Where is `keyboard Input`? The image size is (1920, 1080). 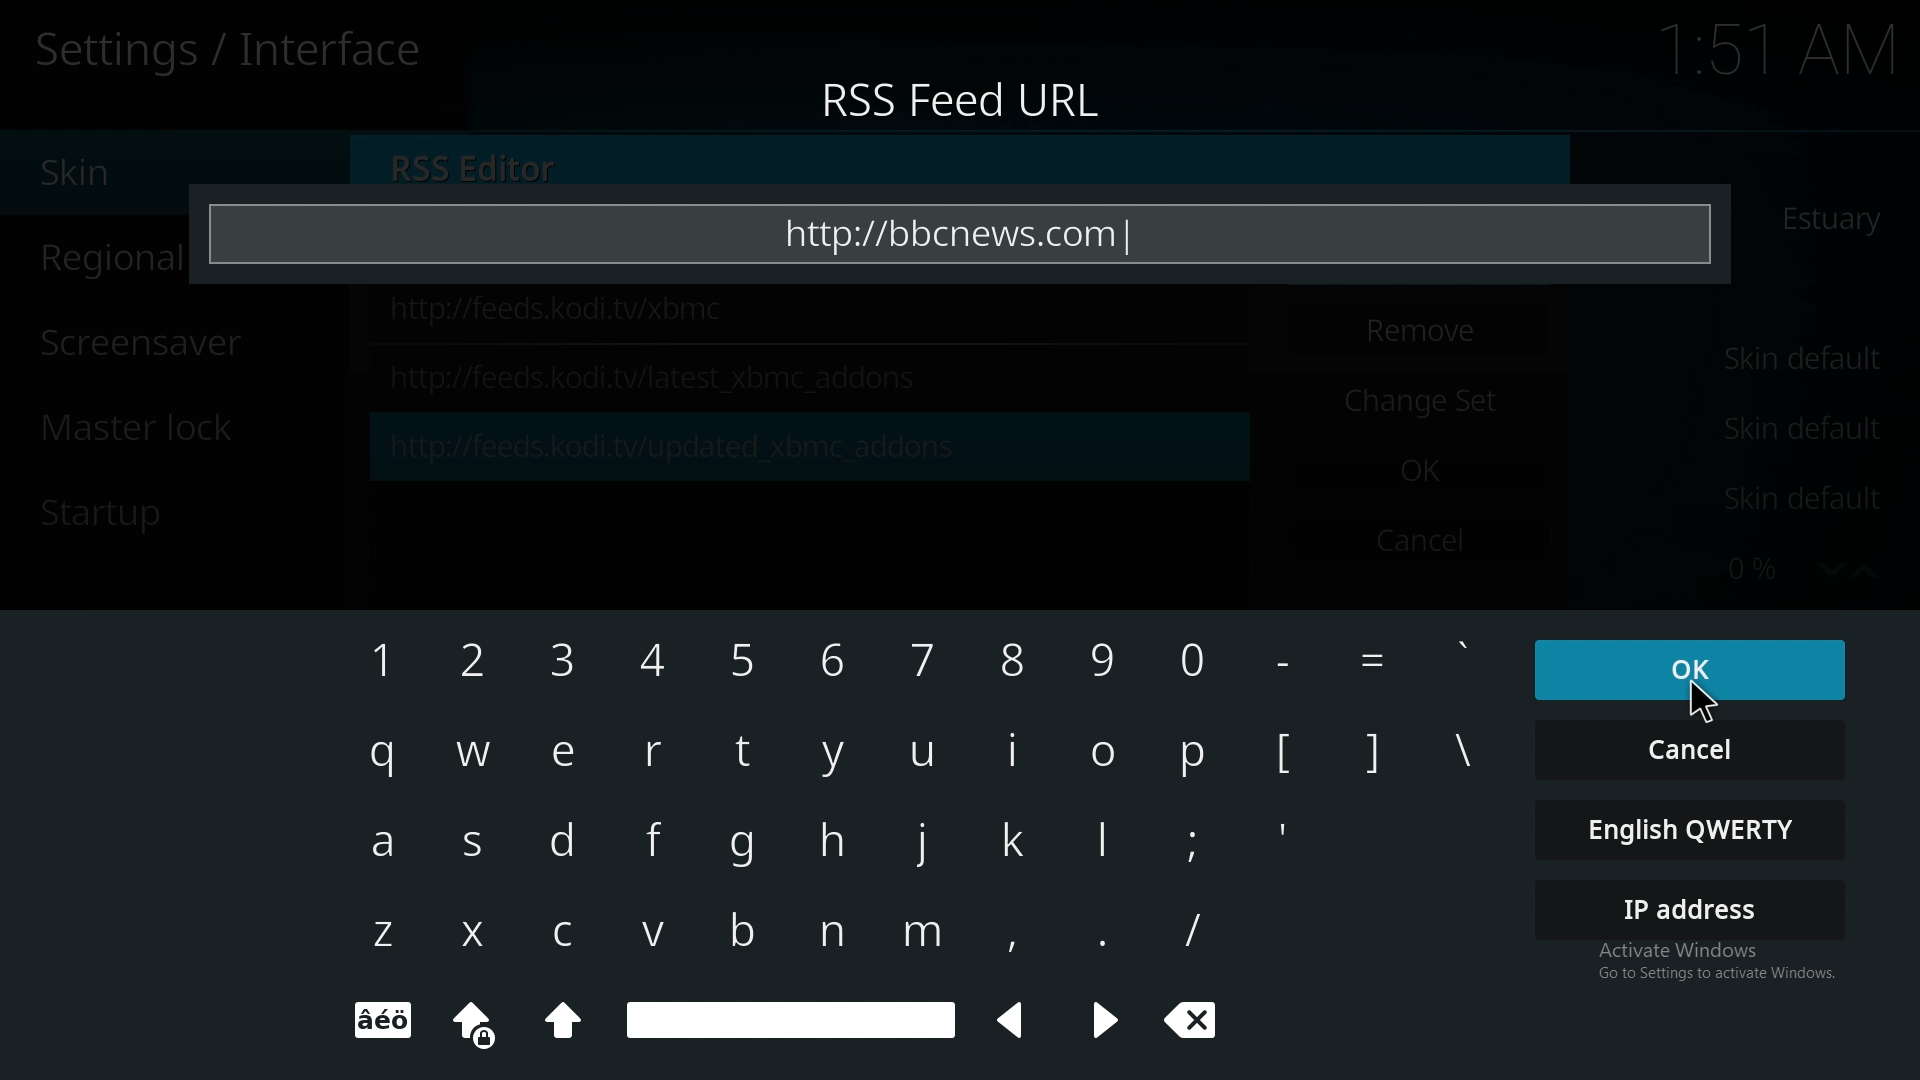
keyboard Input is located at coordinates (834, 841).